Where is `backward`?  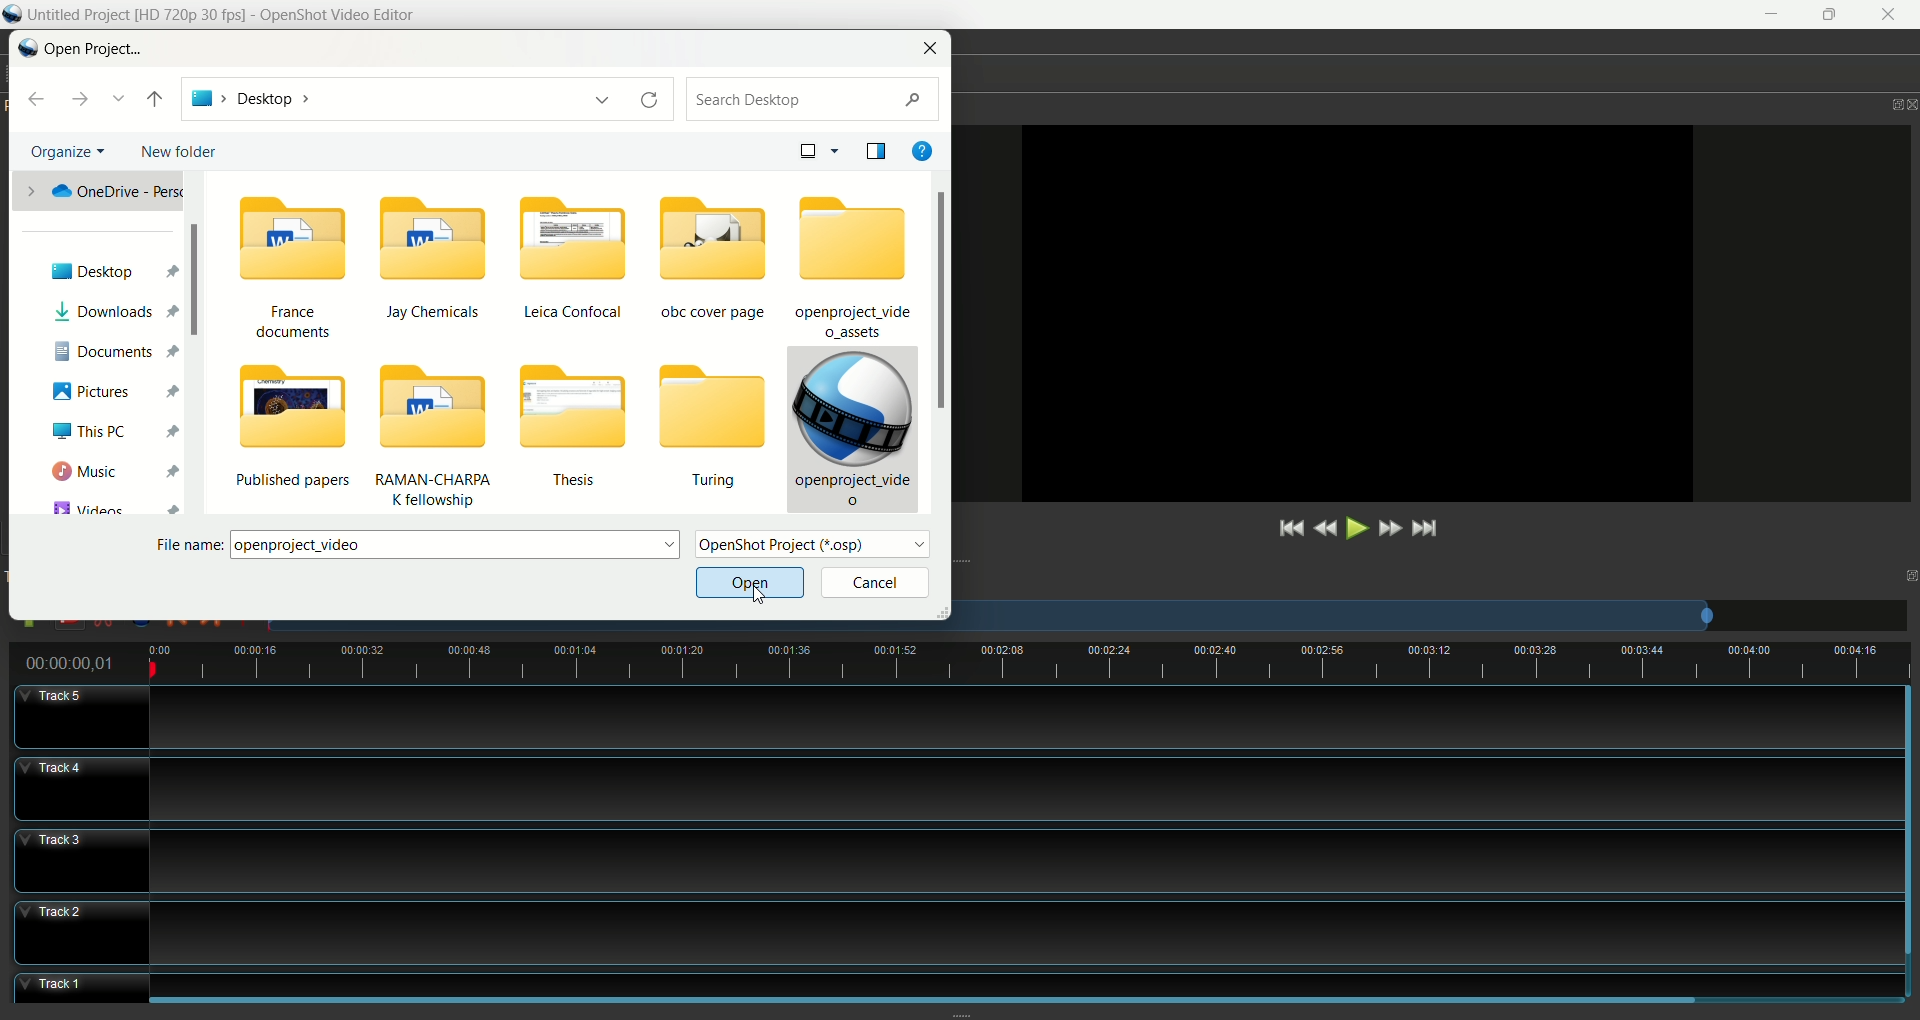
backward is located at coordinates (41, 101).